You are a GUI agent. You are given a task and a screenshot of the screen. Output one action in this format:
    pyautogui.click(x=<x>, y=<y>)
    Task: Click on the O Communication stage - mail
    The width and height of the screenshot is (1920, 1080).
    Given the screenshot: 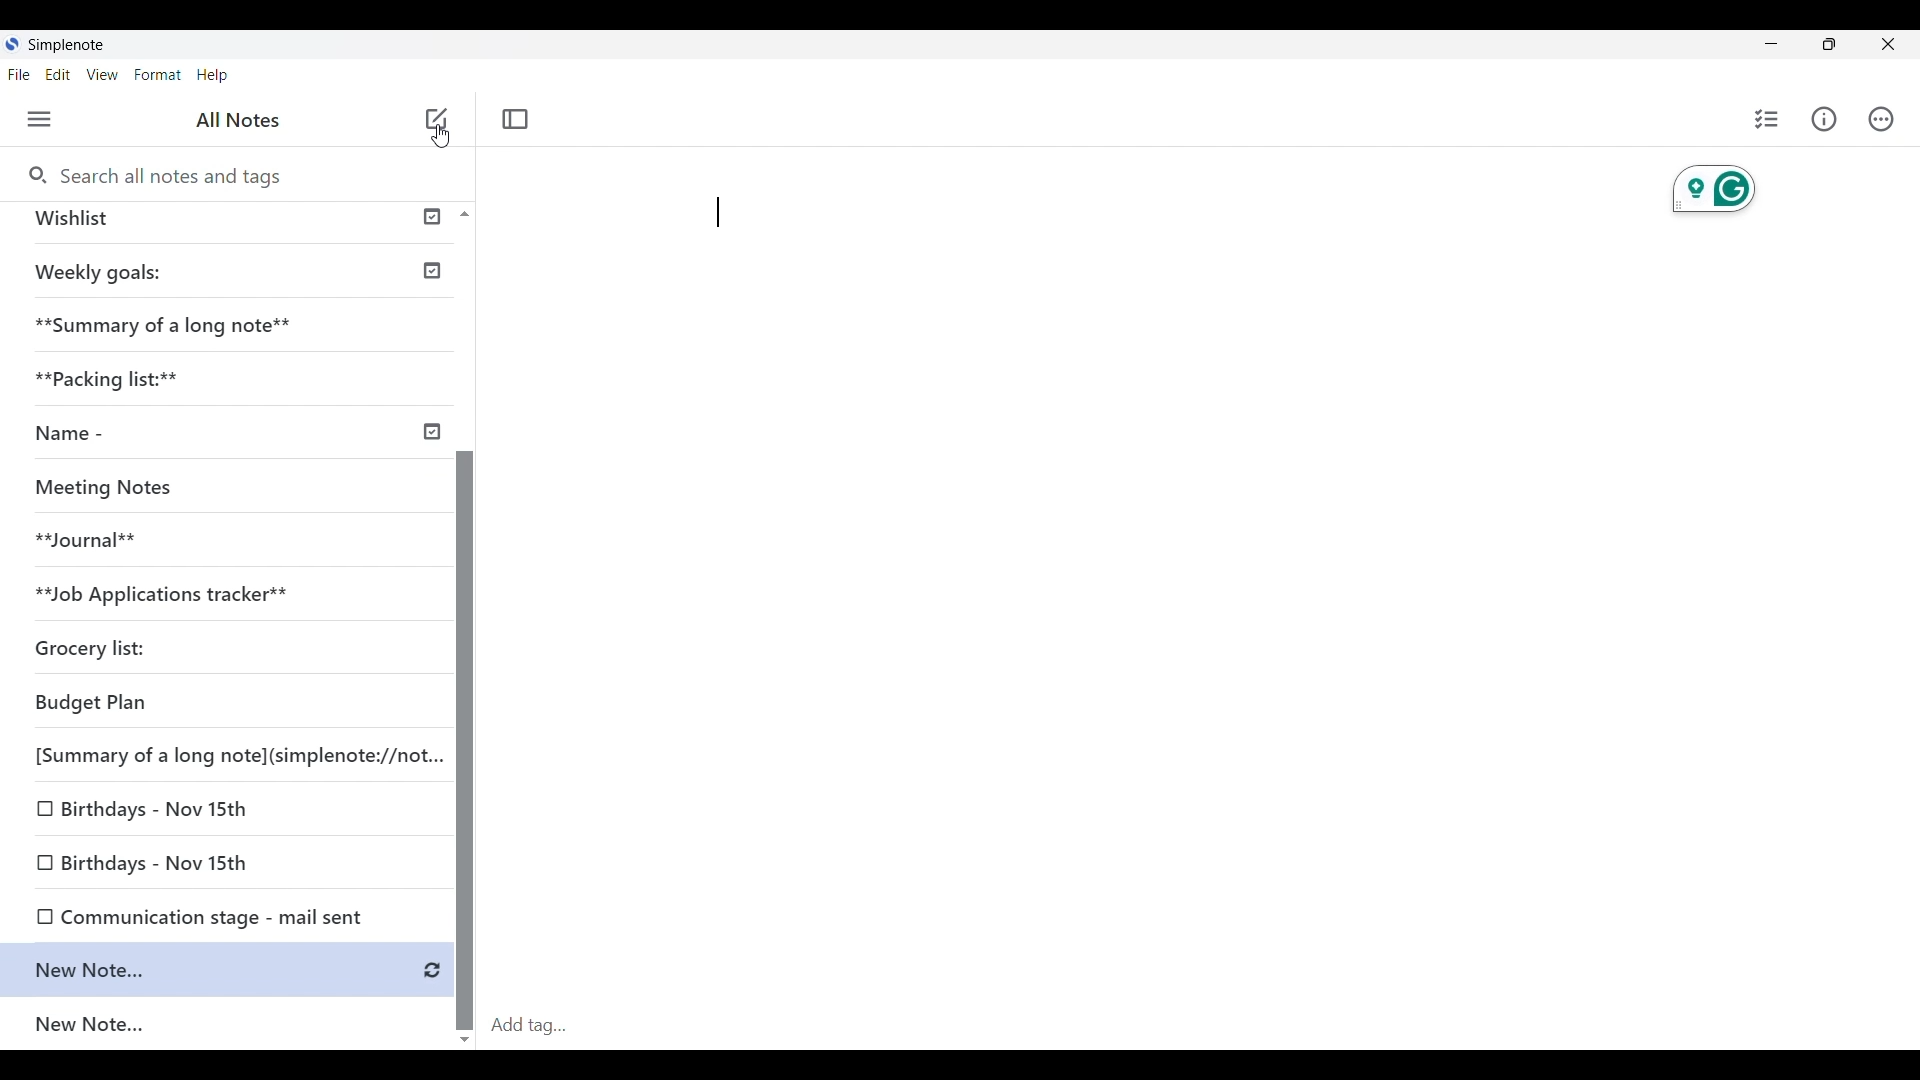 What is the action you would take?
    pyautogui.click(x=203, y=912)
    